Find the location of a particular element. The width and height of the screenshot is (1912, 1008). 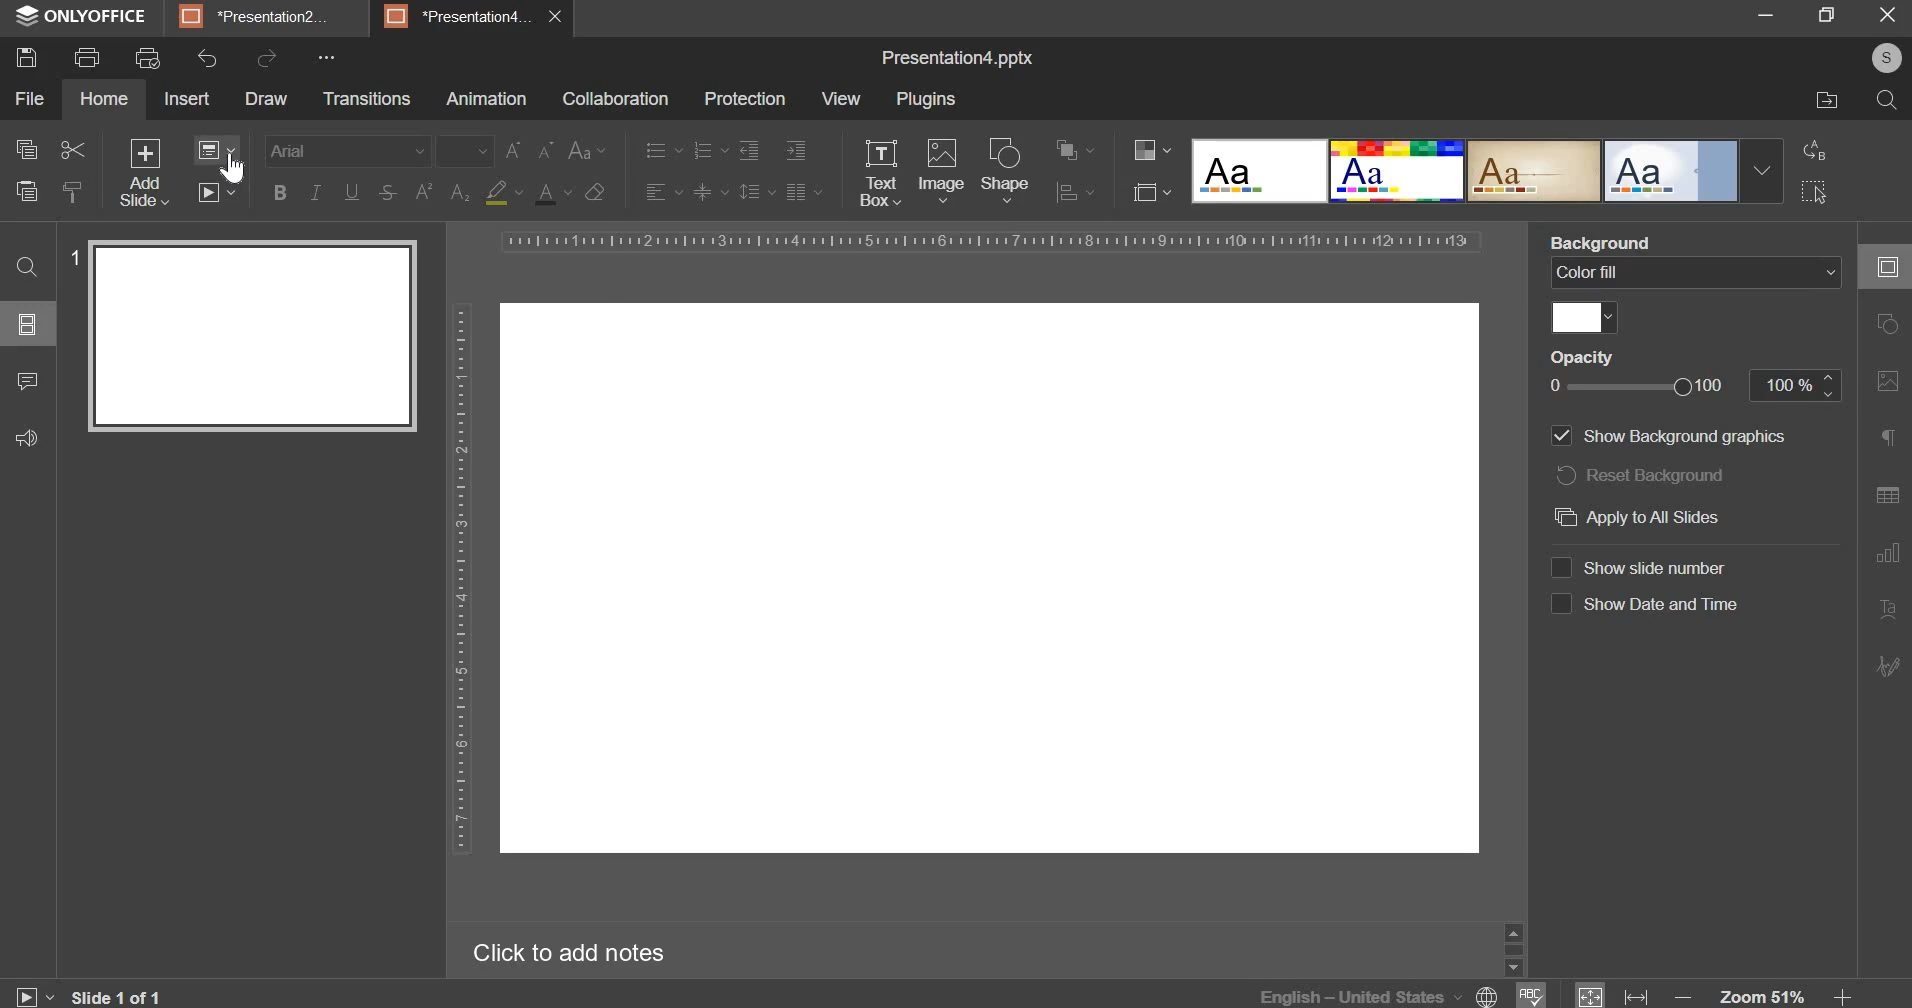

horizontal scale is located at coordinates (991, 240).